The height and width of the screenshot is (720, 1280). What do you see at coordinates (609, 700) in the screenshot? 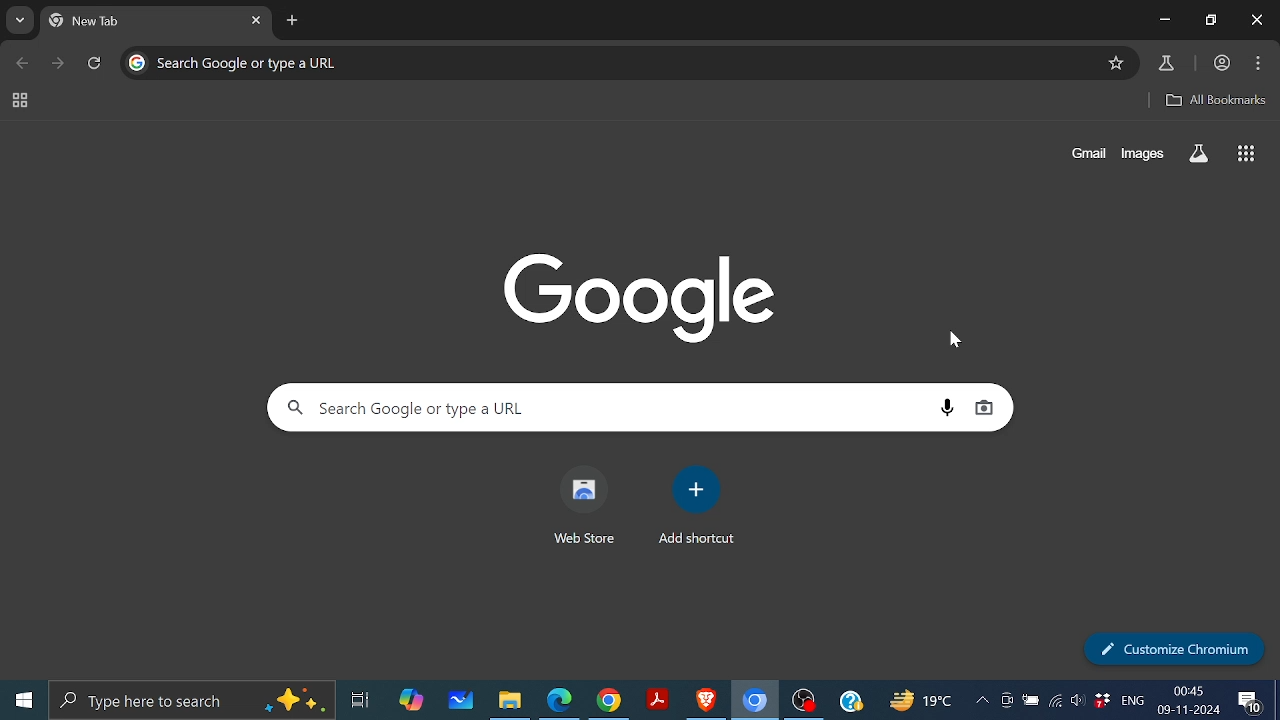
I see `Chrome` at bounding box center [609, 700].